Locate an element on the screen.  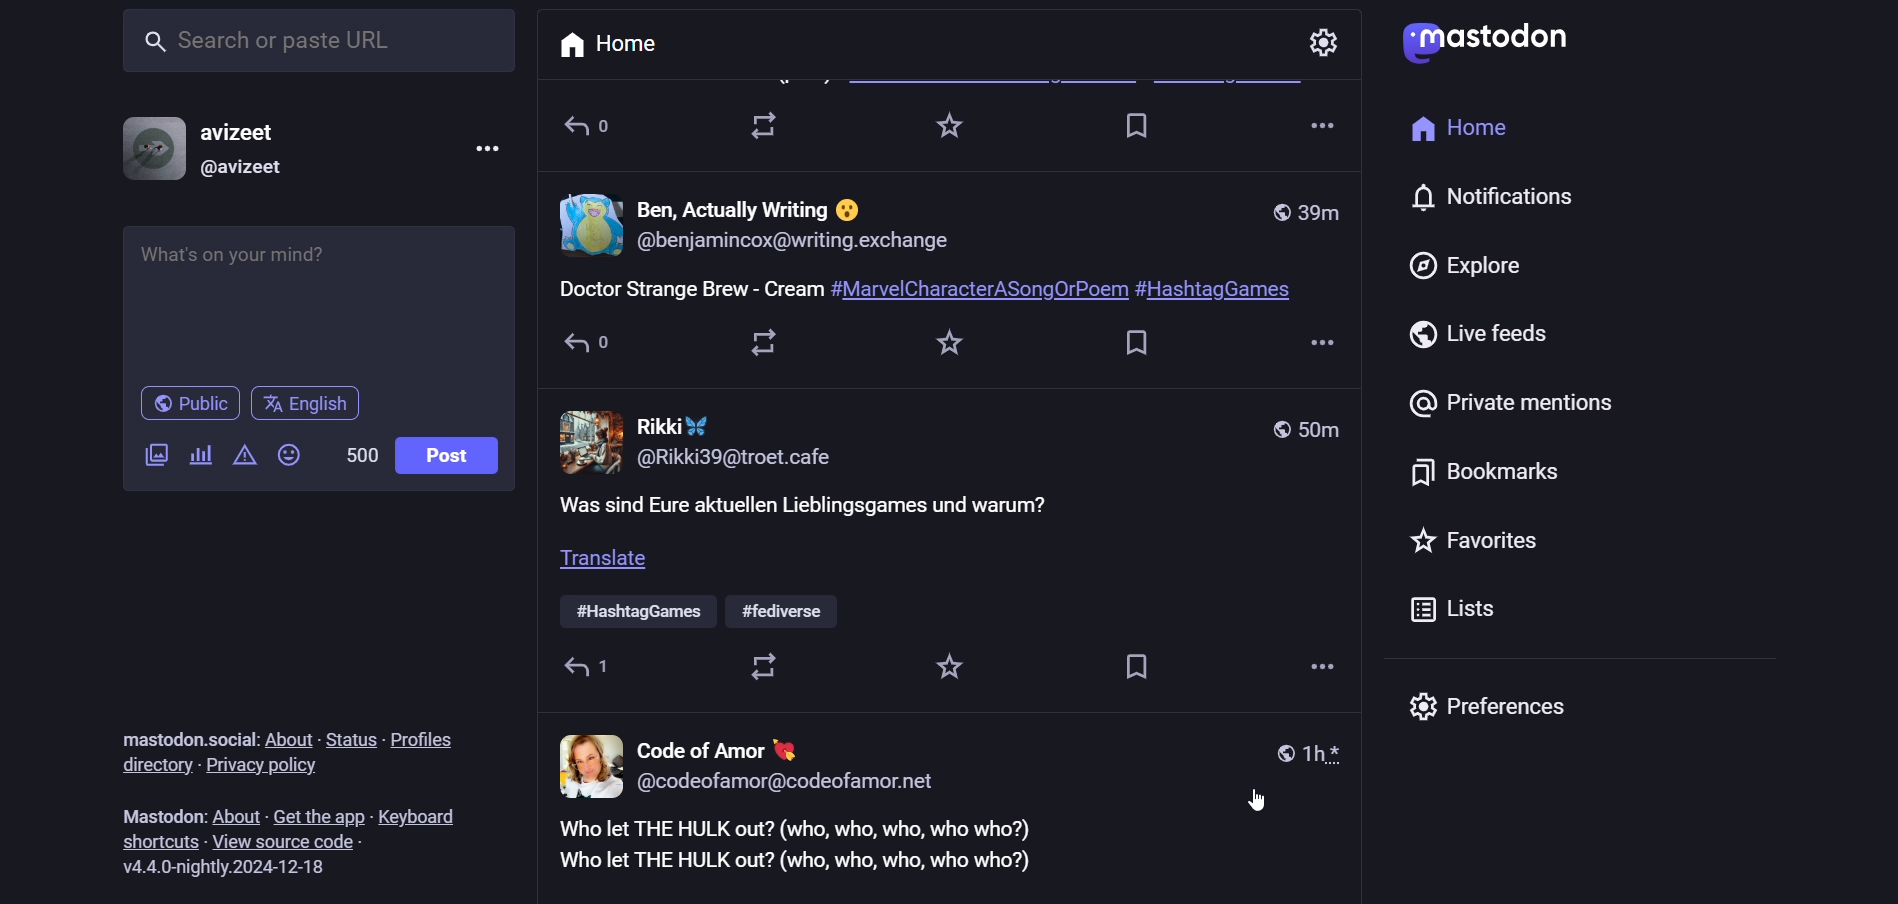
shortcuts is located at coordinates (161, 841).